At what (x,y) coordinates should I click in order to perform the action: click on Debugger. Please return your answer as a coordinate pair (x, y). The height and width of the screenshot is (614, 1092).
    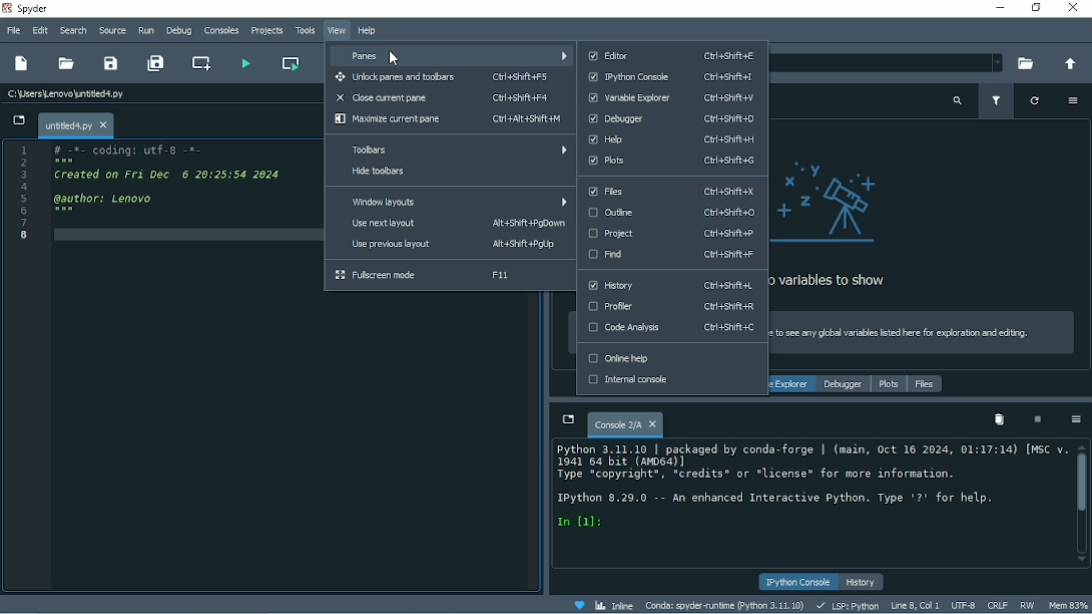
    Looking at the image, I should click on (674, 119).